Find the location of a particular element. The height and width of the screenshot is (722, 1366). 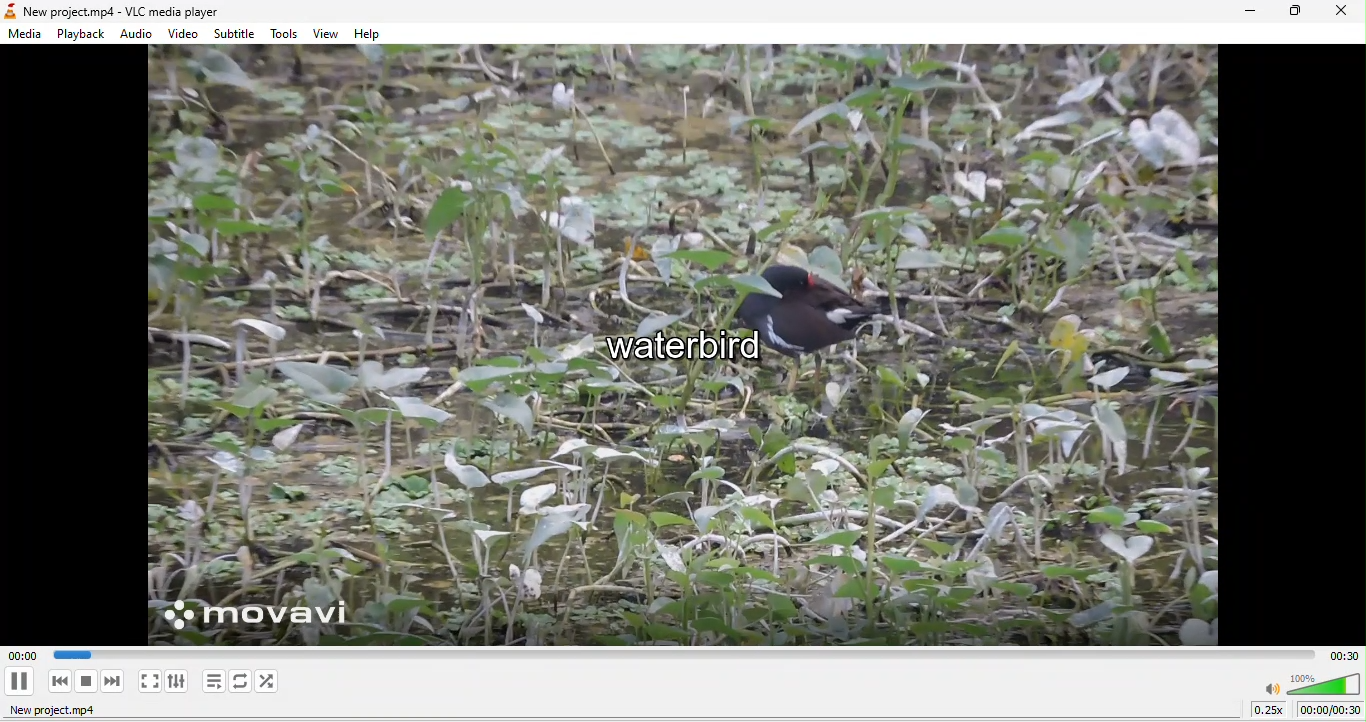

next media is located at coordinates (115, 682).